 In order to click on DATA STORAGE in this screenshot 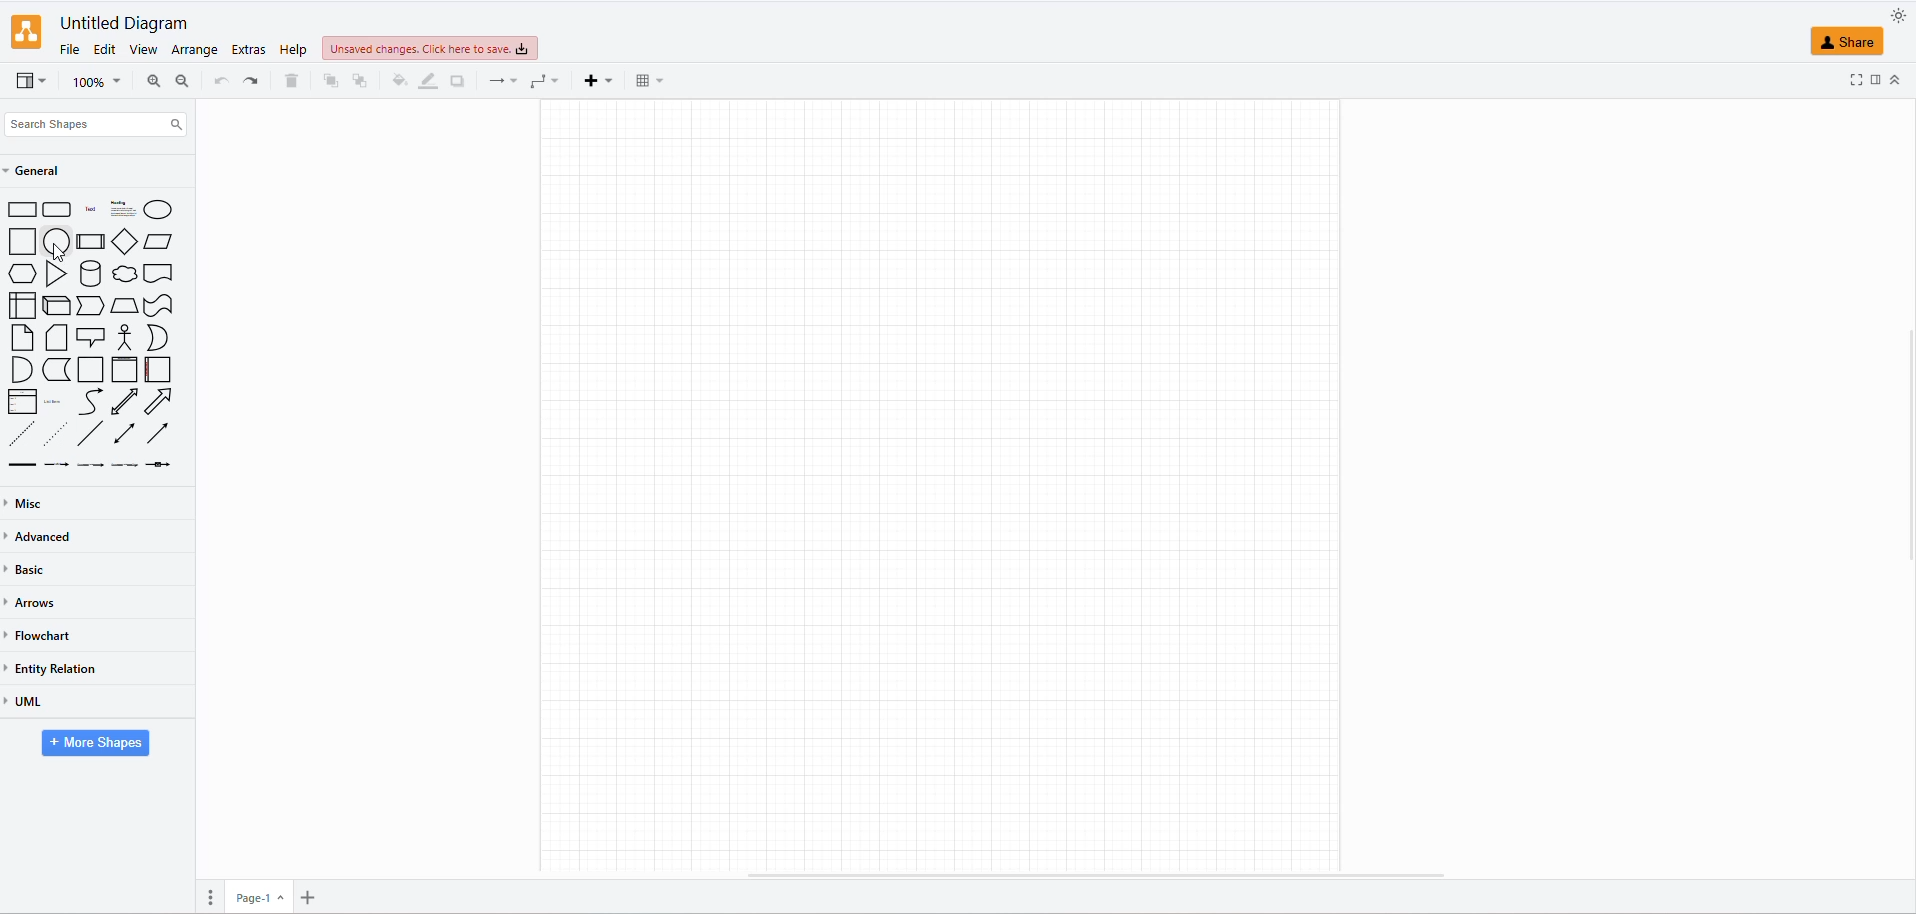, I will do `click(57, 368)`.